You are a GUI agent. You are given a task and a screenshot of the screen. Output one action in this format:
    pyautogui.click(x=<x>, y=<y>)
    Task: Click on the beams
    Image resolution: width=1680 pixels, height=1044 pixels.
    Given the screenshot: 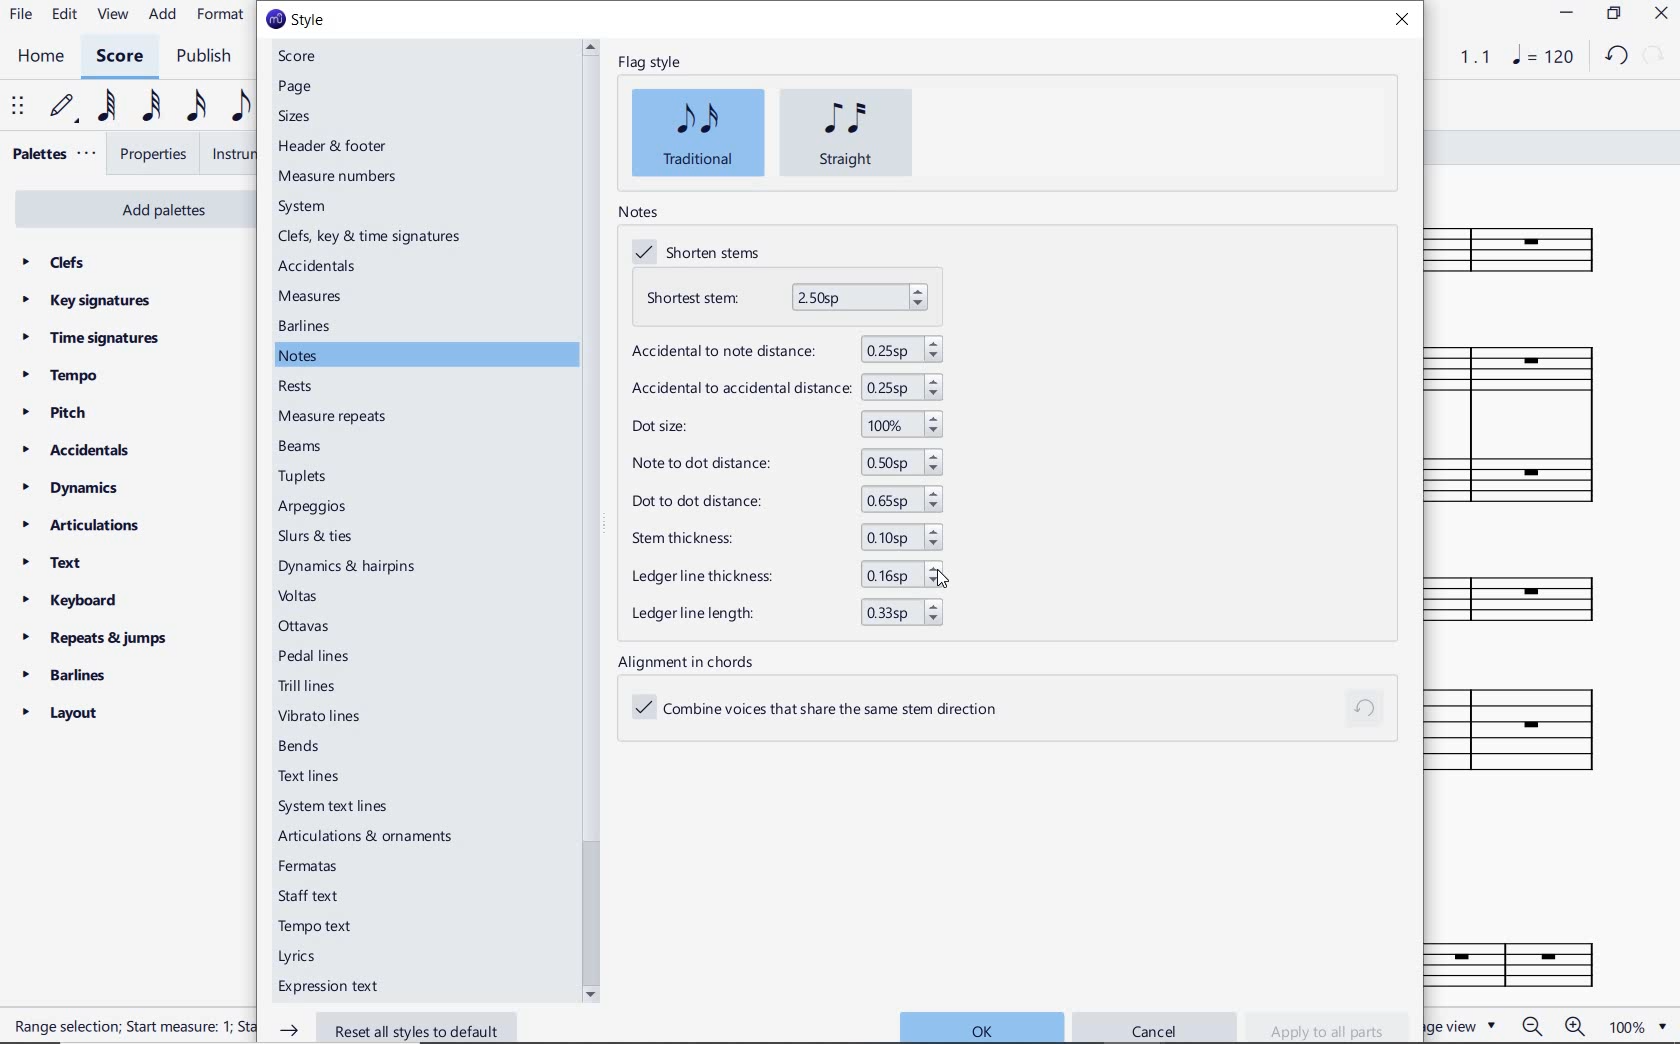 What is the action you would take?
    pyautogui.click(x=301, y=446)
    